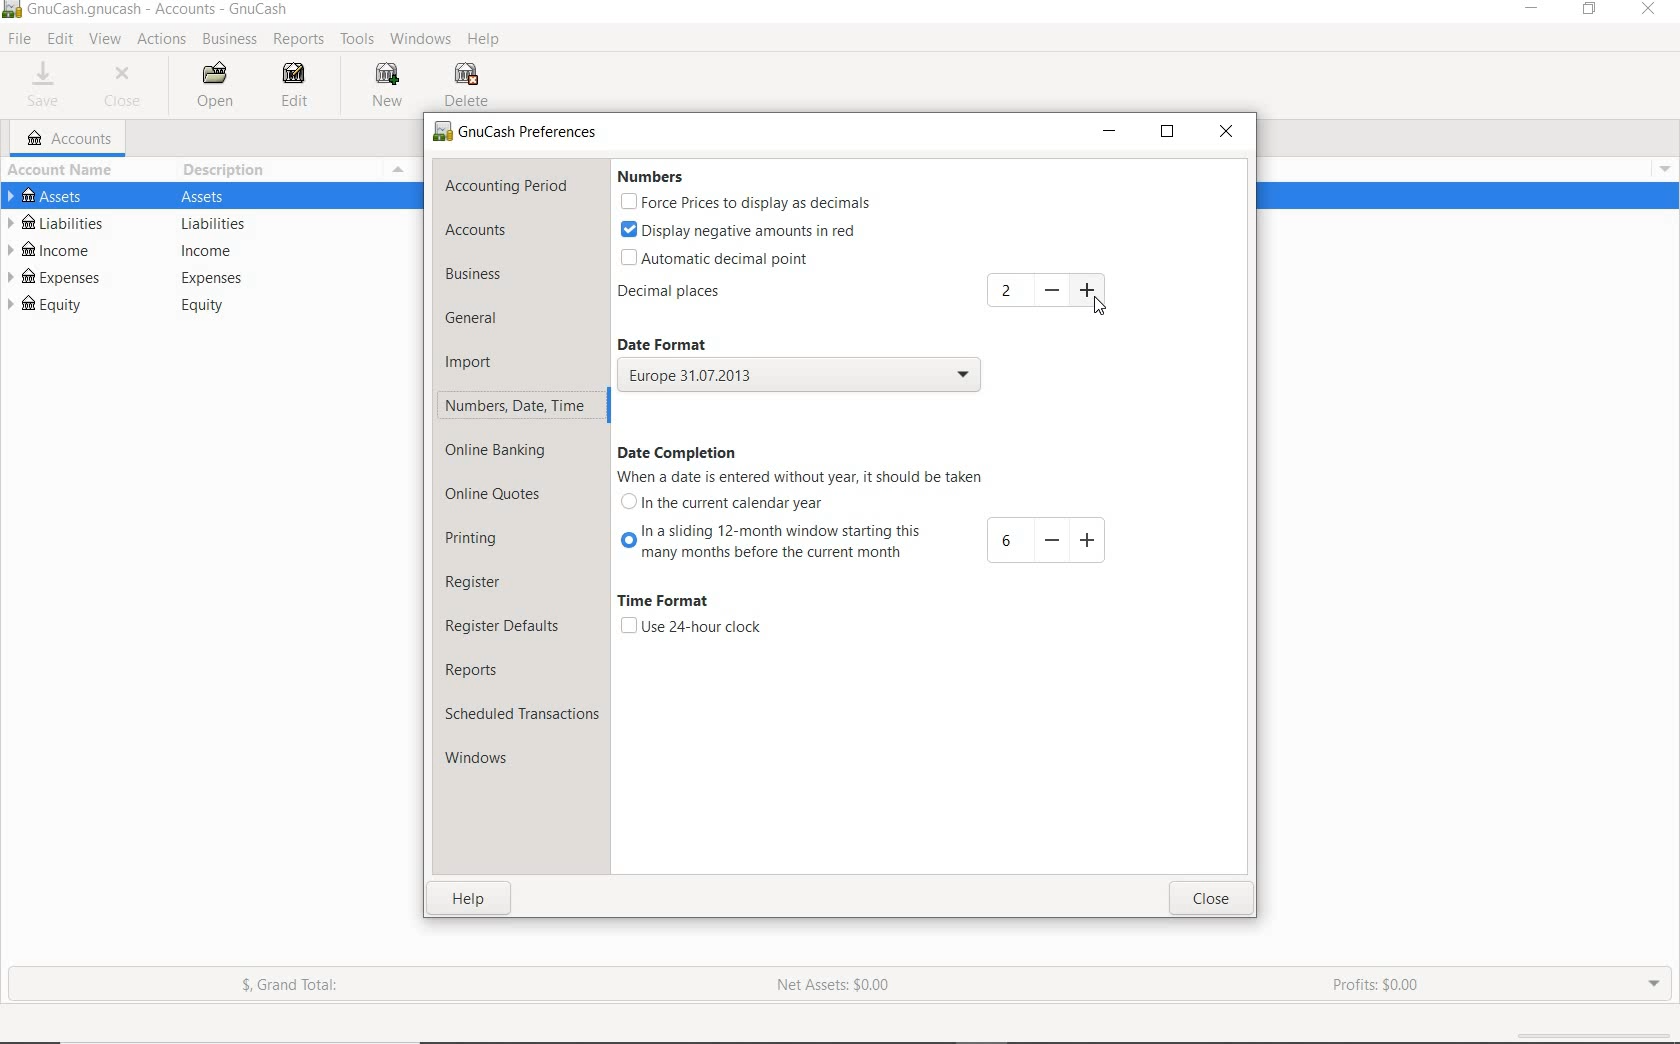 This screenshot has width=1680, height=1044. What do you see at coordinates (479, 321) in the screenshot?
I see `general` at bounding box center [479, 321].